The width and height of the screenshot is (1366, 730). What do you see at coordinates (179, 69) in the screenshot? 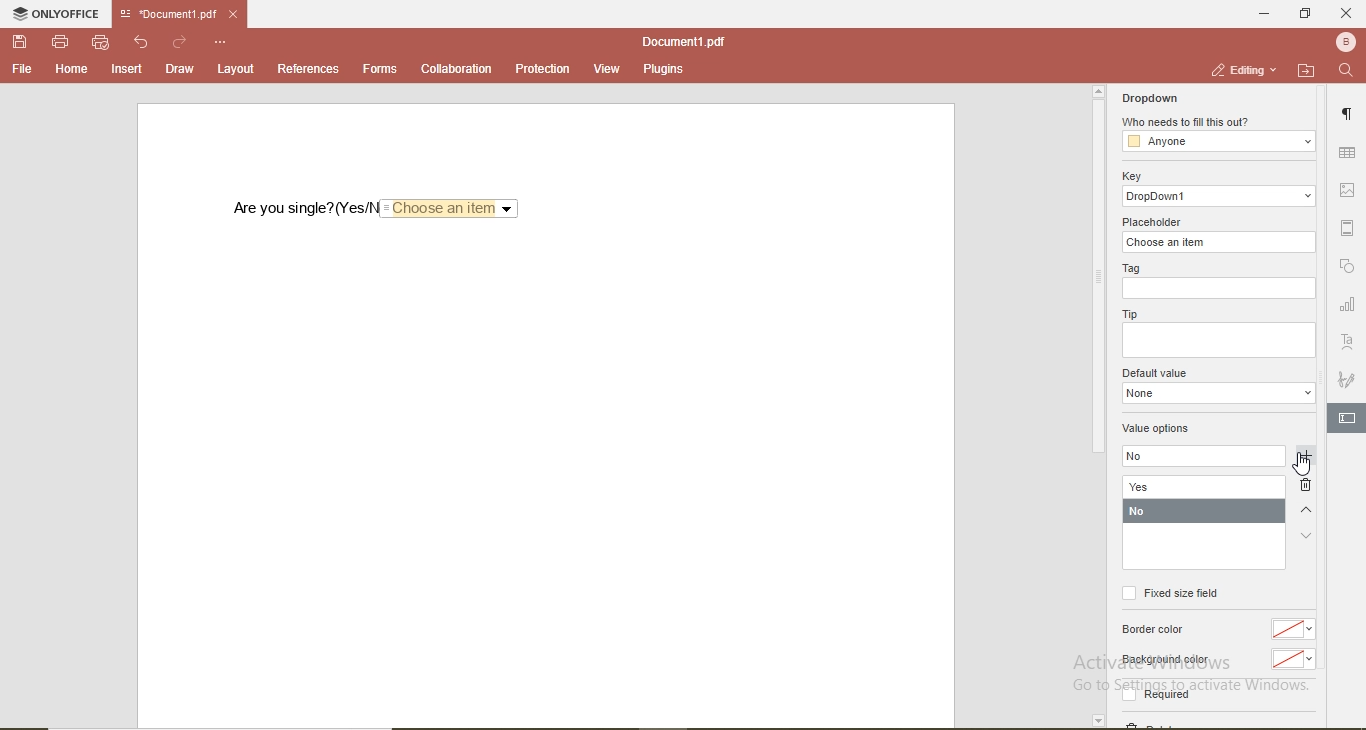
I see `draw` at bounding box center [179, 69].